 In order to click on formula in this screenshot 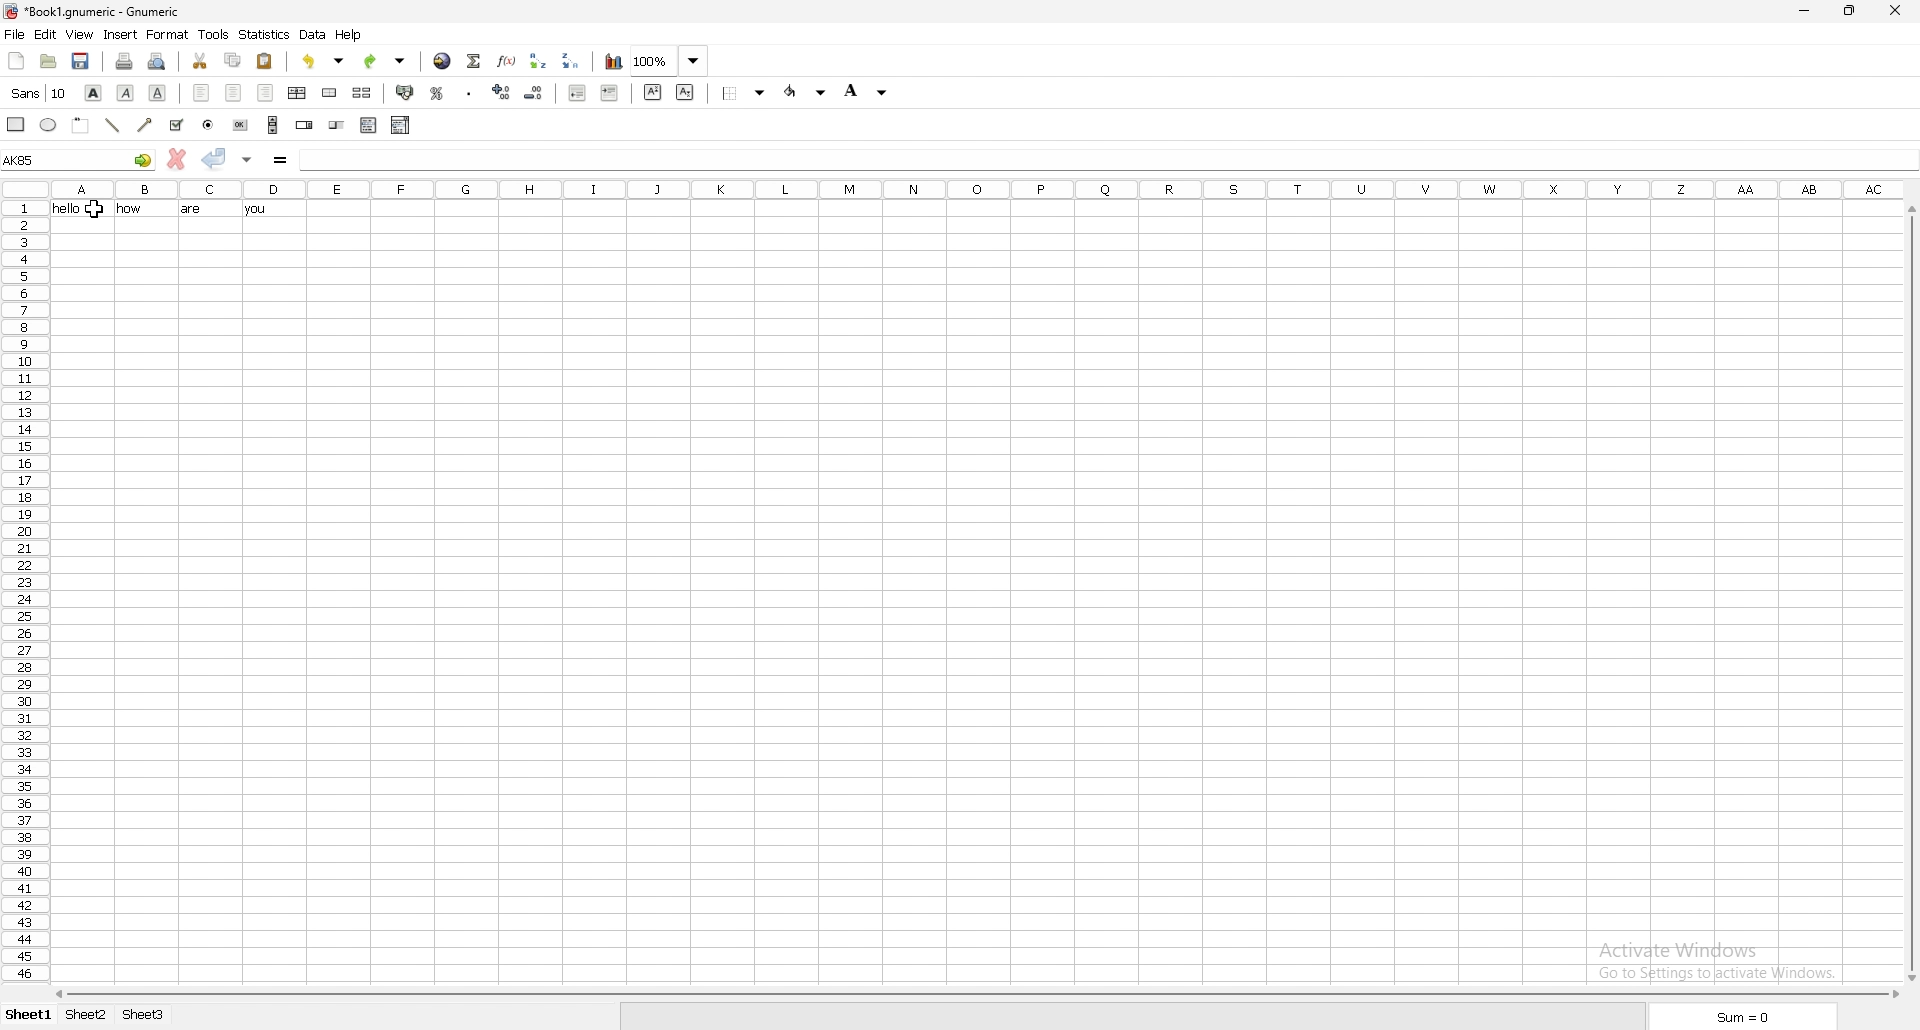, I will do `click(281, 159)`.